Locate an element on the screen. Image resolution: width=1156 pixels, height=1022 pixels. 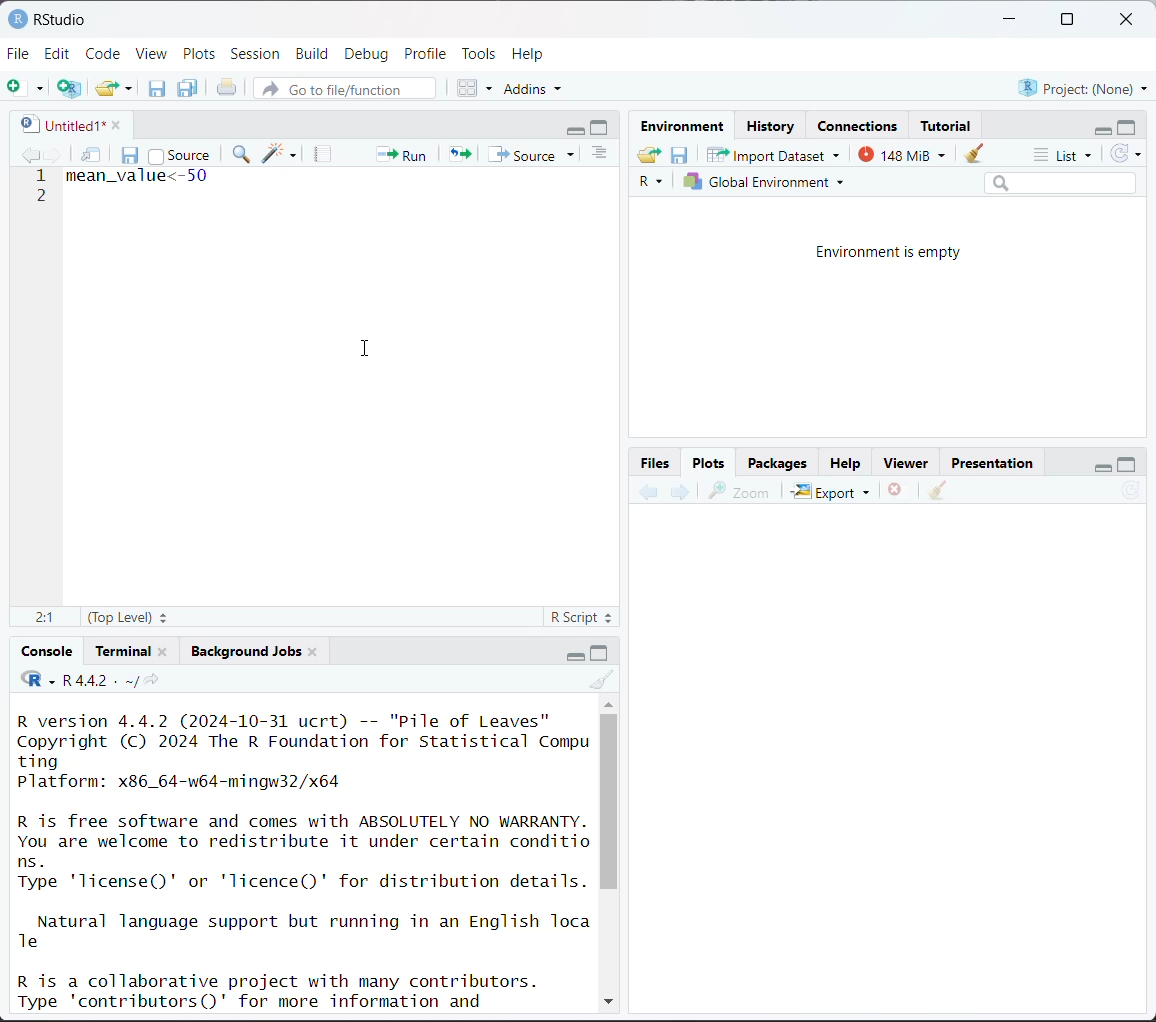
minimize is located at coordinates (1099, 464).